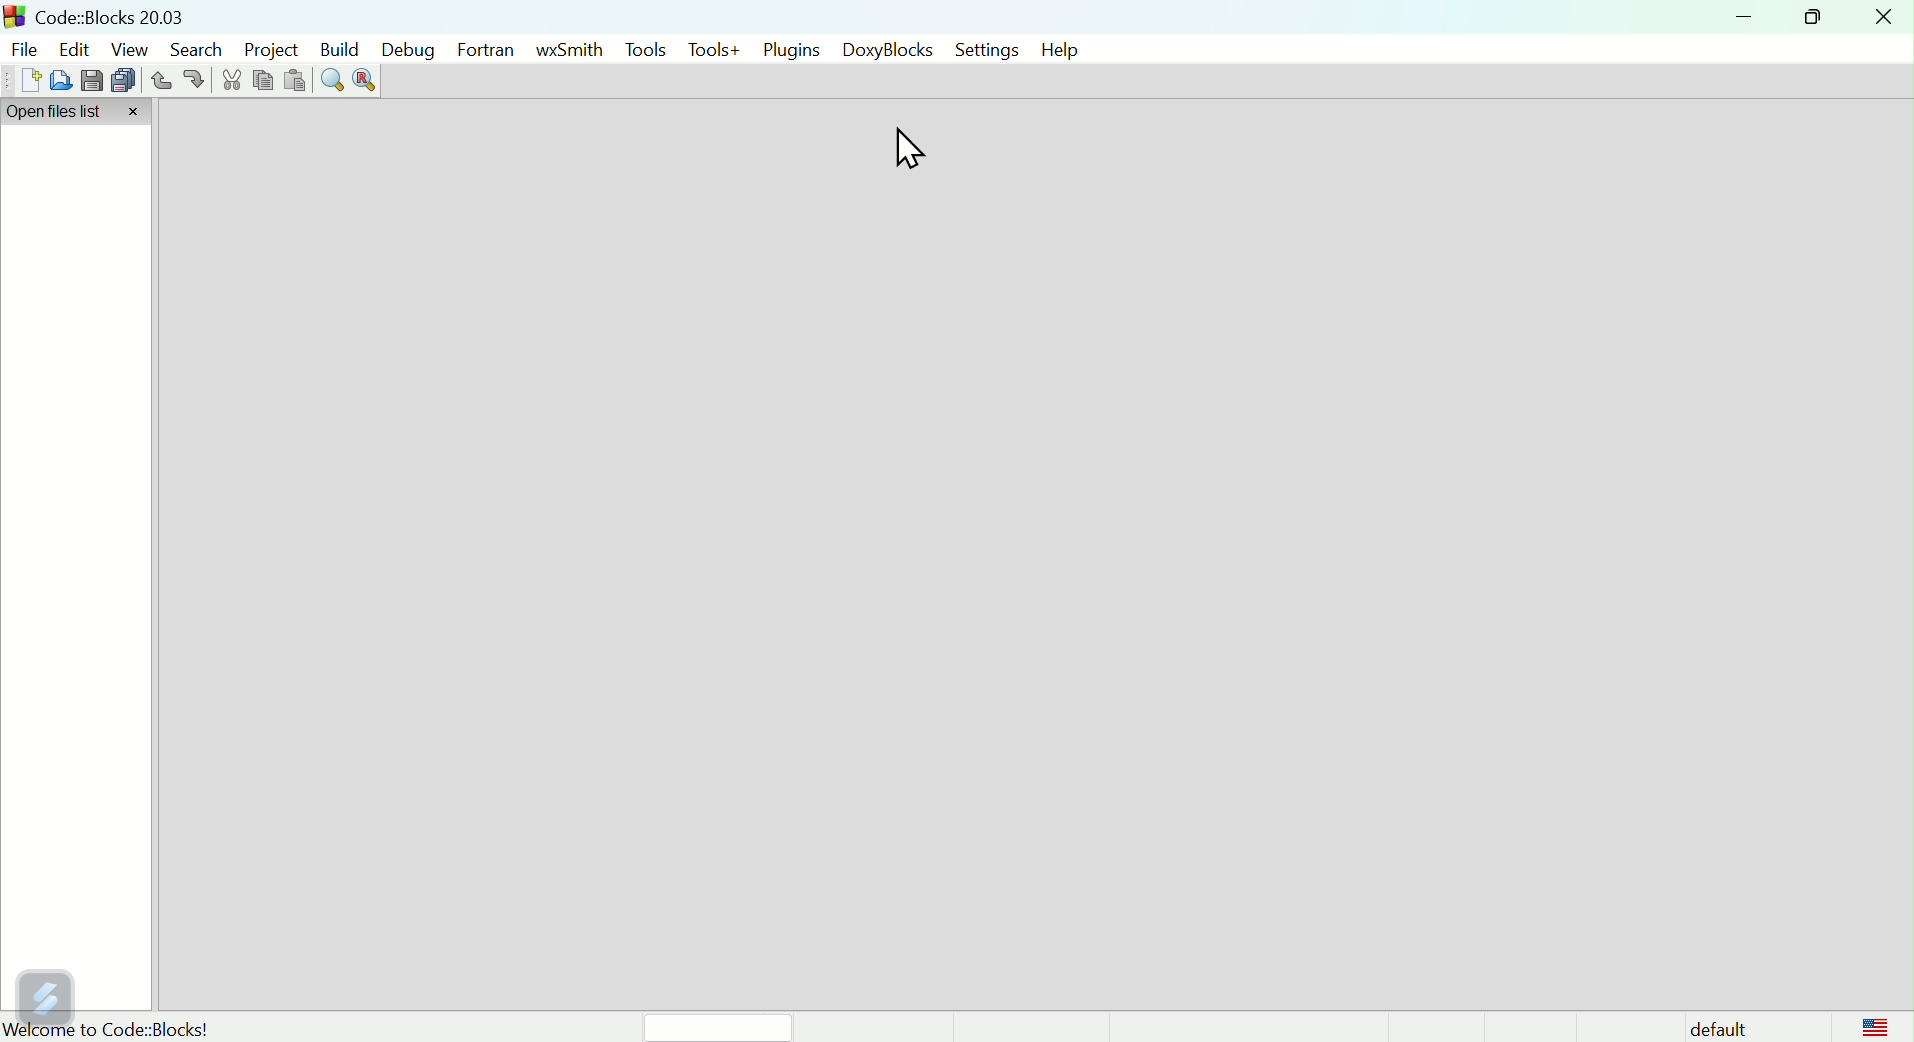 Image resolution: width=1914 pixels, height=1042 pixels. What do you see at coordinates (297, 81) in the screenshot?
I see `Paste` at bounding box center [297, 81].